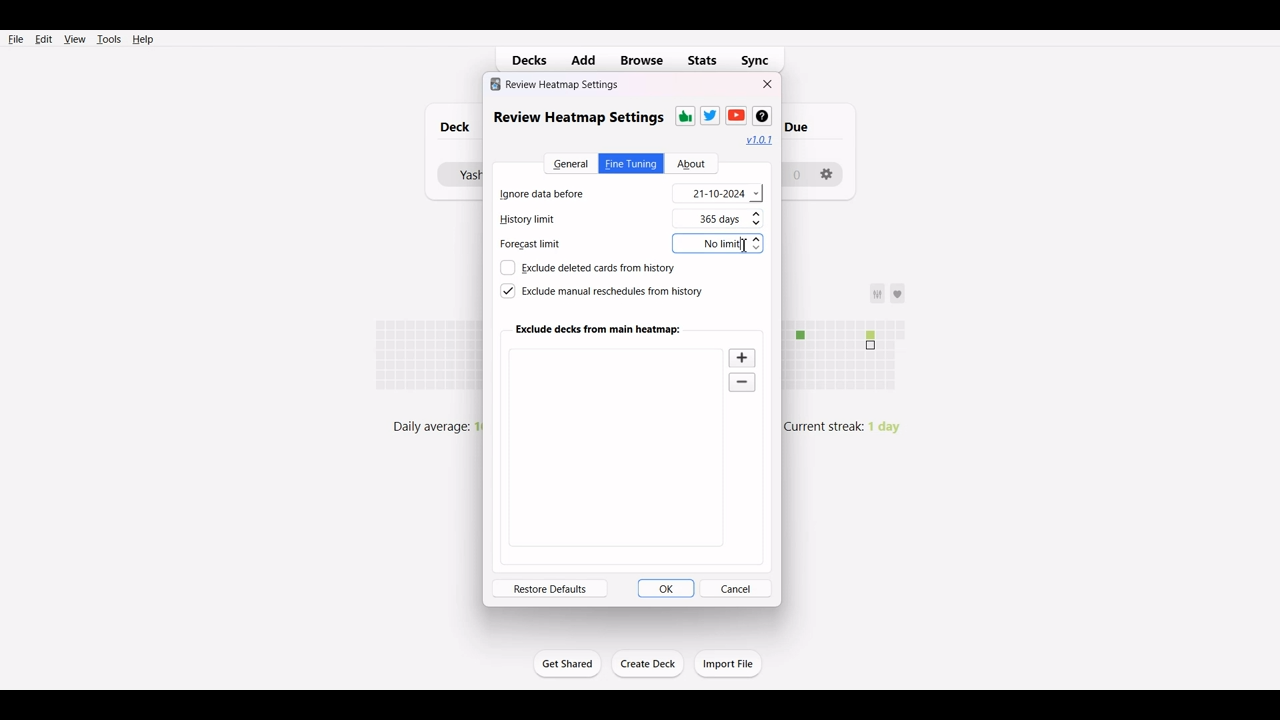 Image resolution: width=1280 pixels, height=720 pixels. I want to click on settings, so click(828, 169).